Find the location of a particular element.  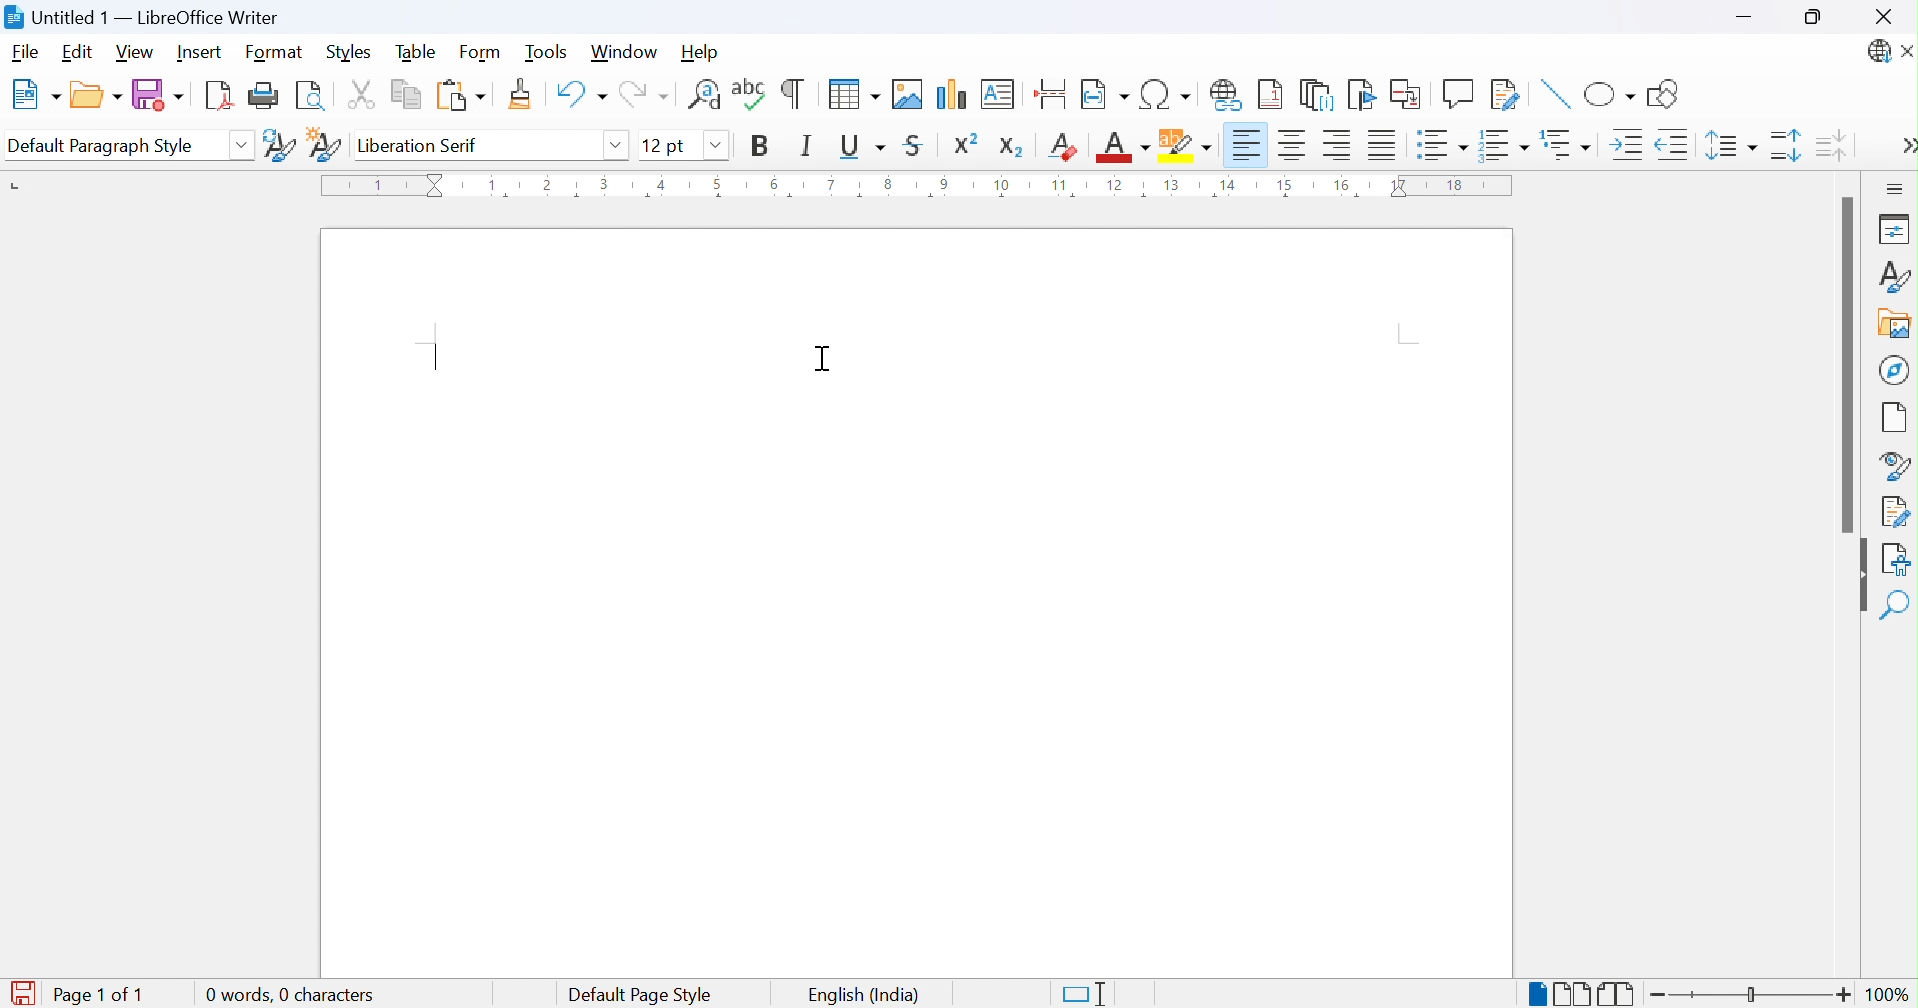

Insert comment is located at coordinates (1460, 93).